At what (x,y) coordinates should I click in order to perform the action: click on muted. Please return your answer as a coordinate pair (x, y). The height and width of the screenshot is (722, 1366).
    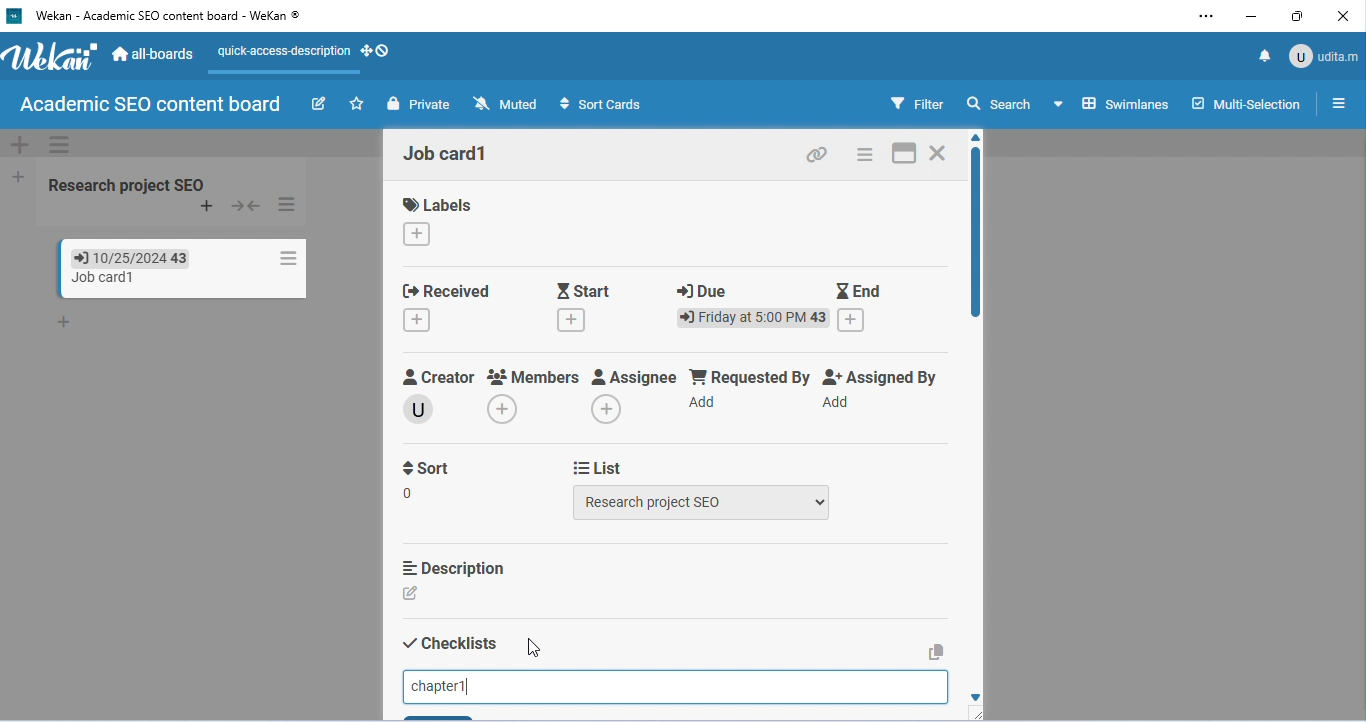
    Looking at the image, I should click on (504, 103).